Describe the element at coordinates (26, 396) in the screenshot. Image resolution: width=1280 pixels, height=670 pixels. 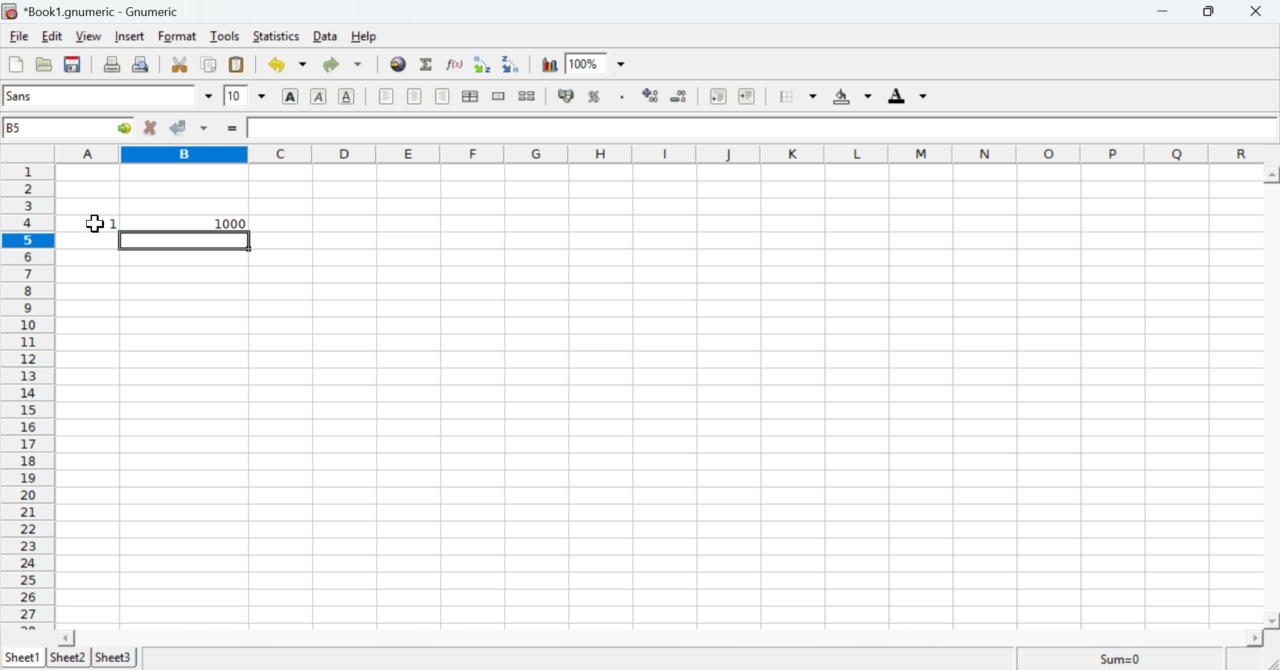
I see `numbering column` at that location.